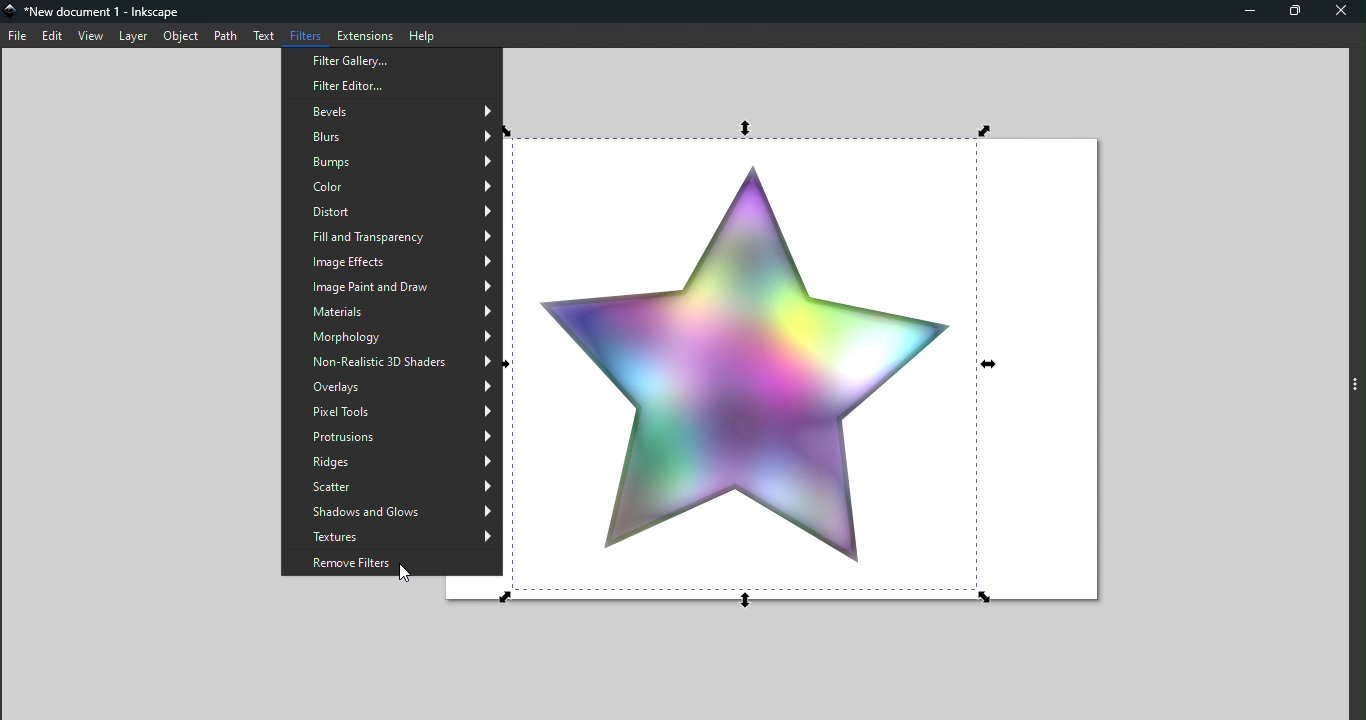  What do you see at coordinates (390, 513) in the screenshot?
I see `Shadows and Glows` at bounding box center [390, 513].